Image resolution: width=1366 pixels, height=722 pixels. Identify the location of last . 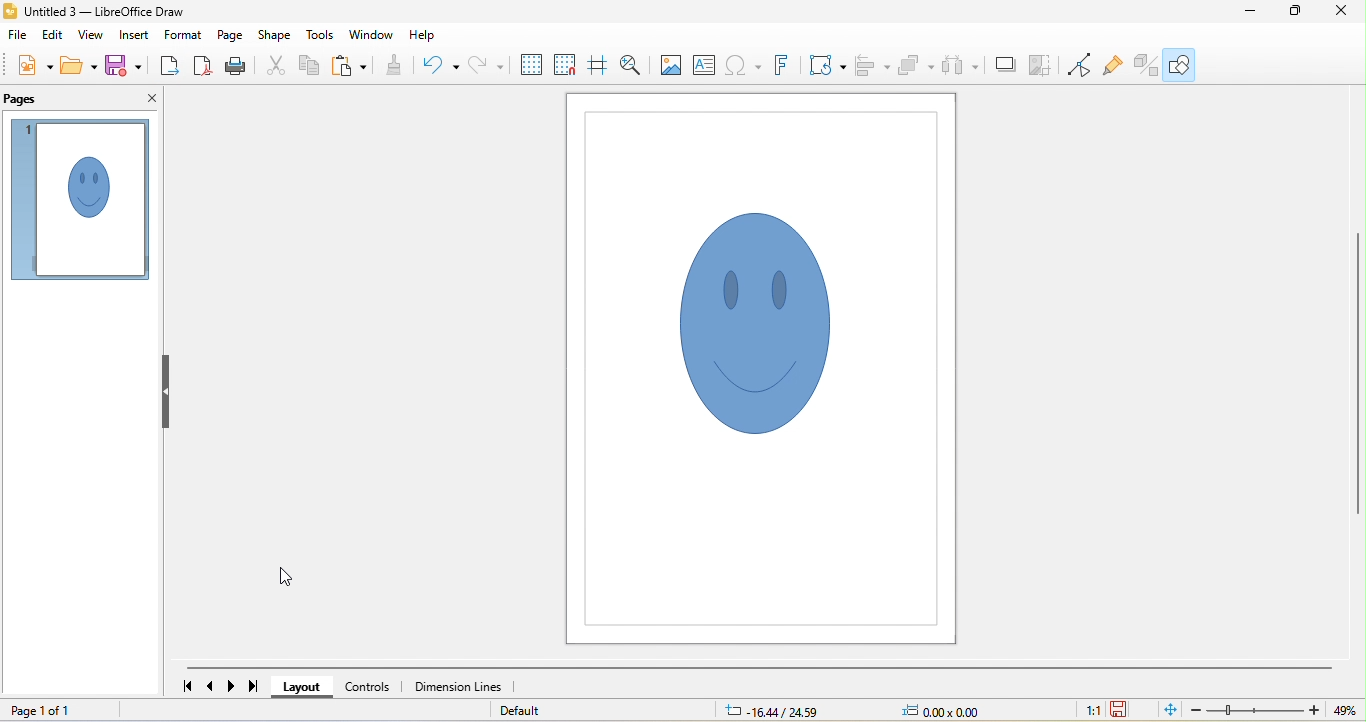
(254, 685).